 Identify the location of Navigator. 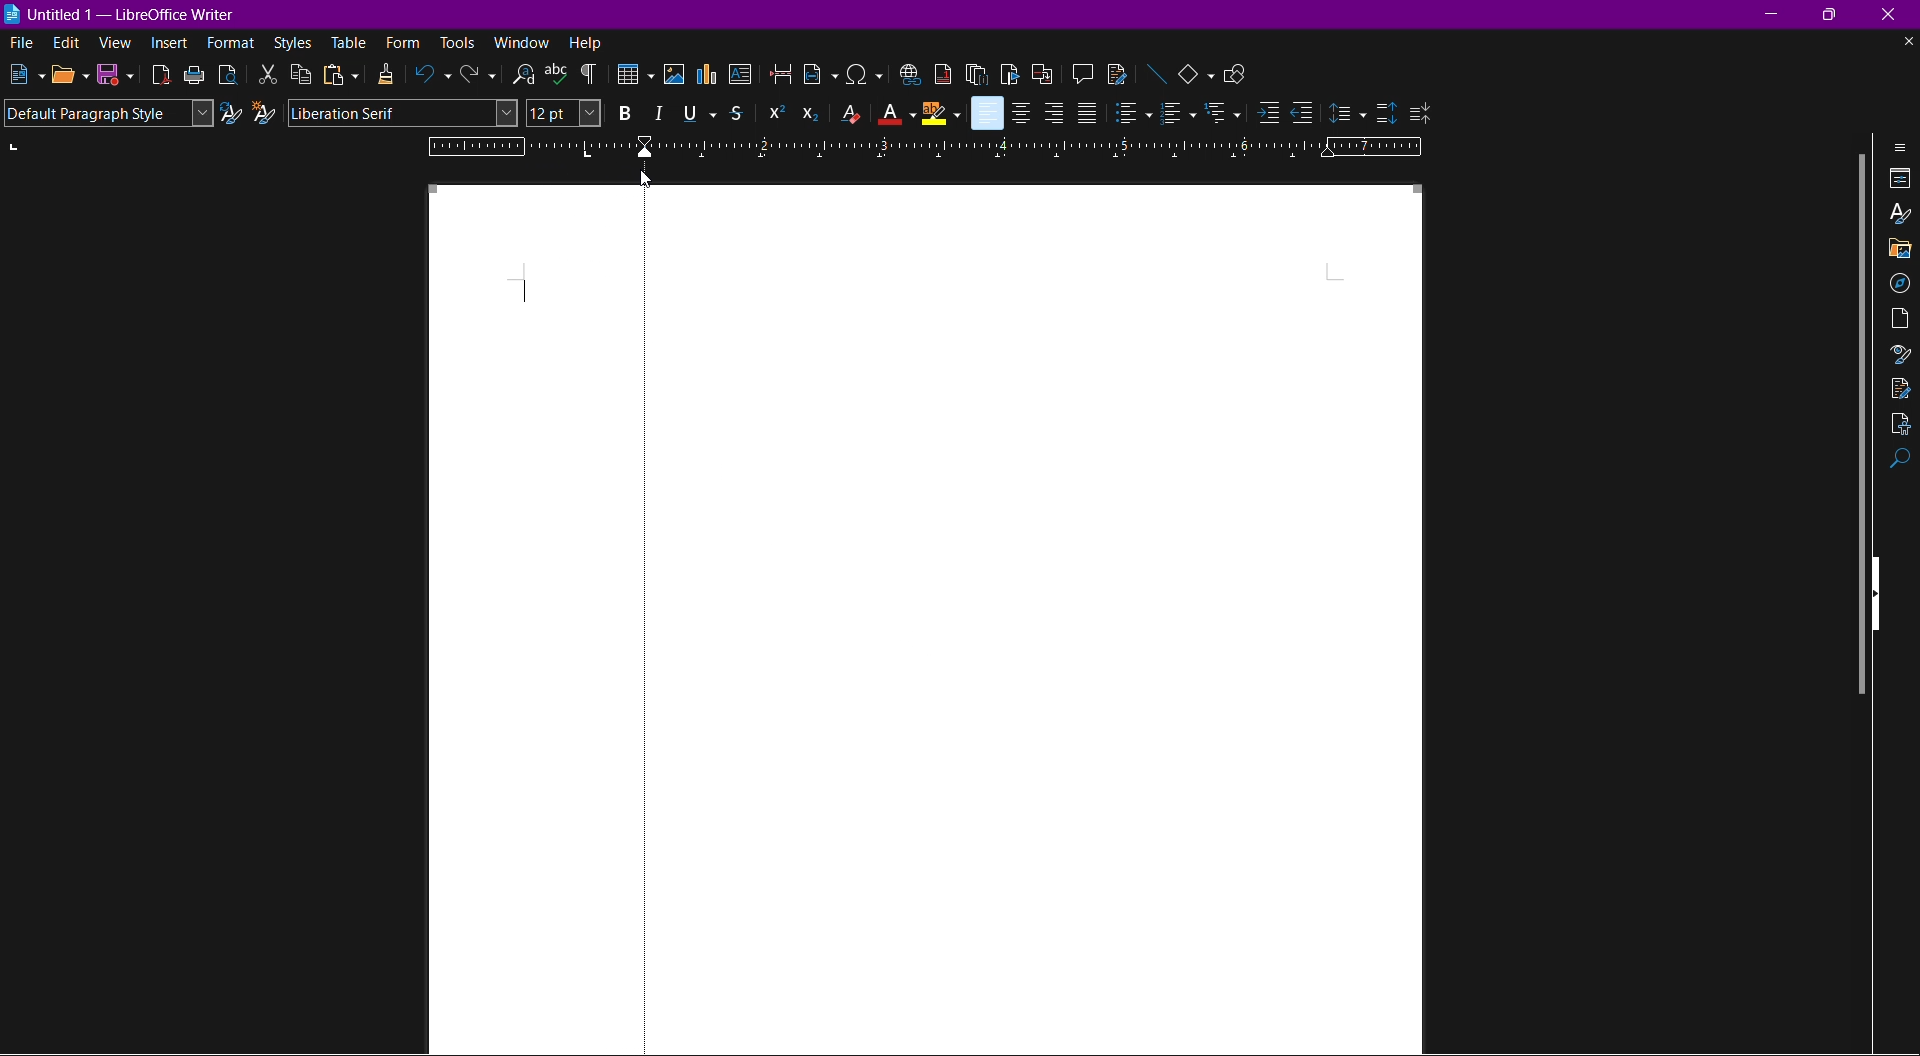
(1900, 281).